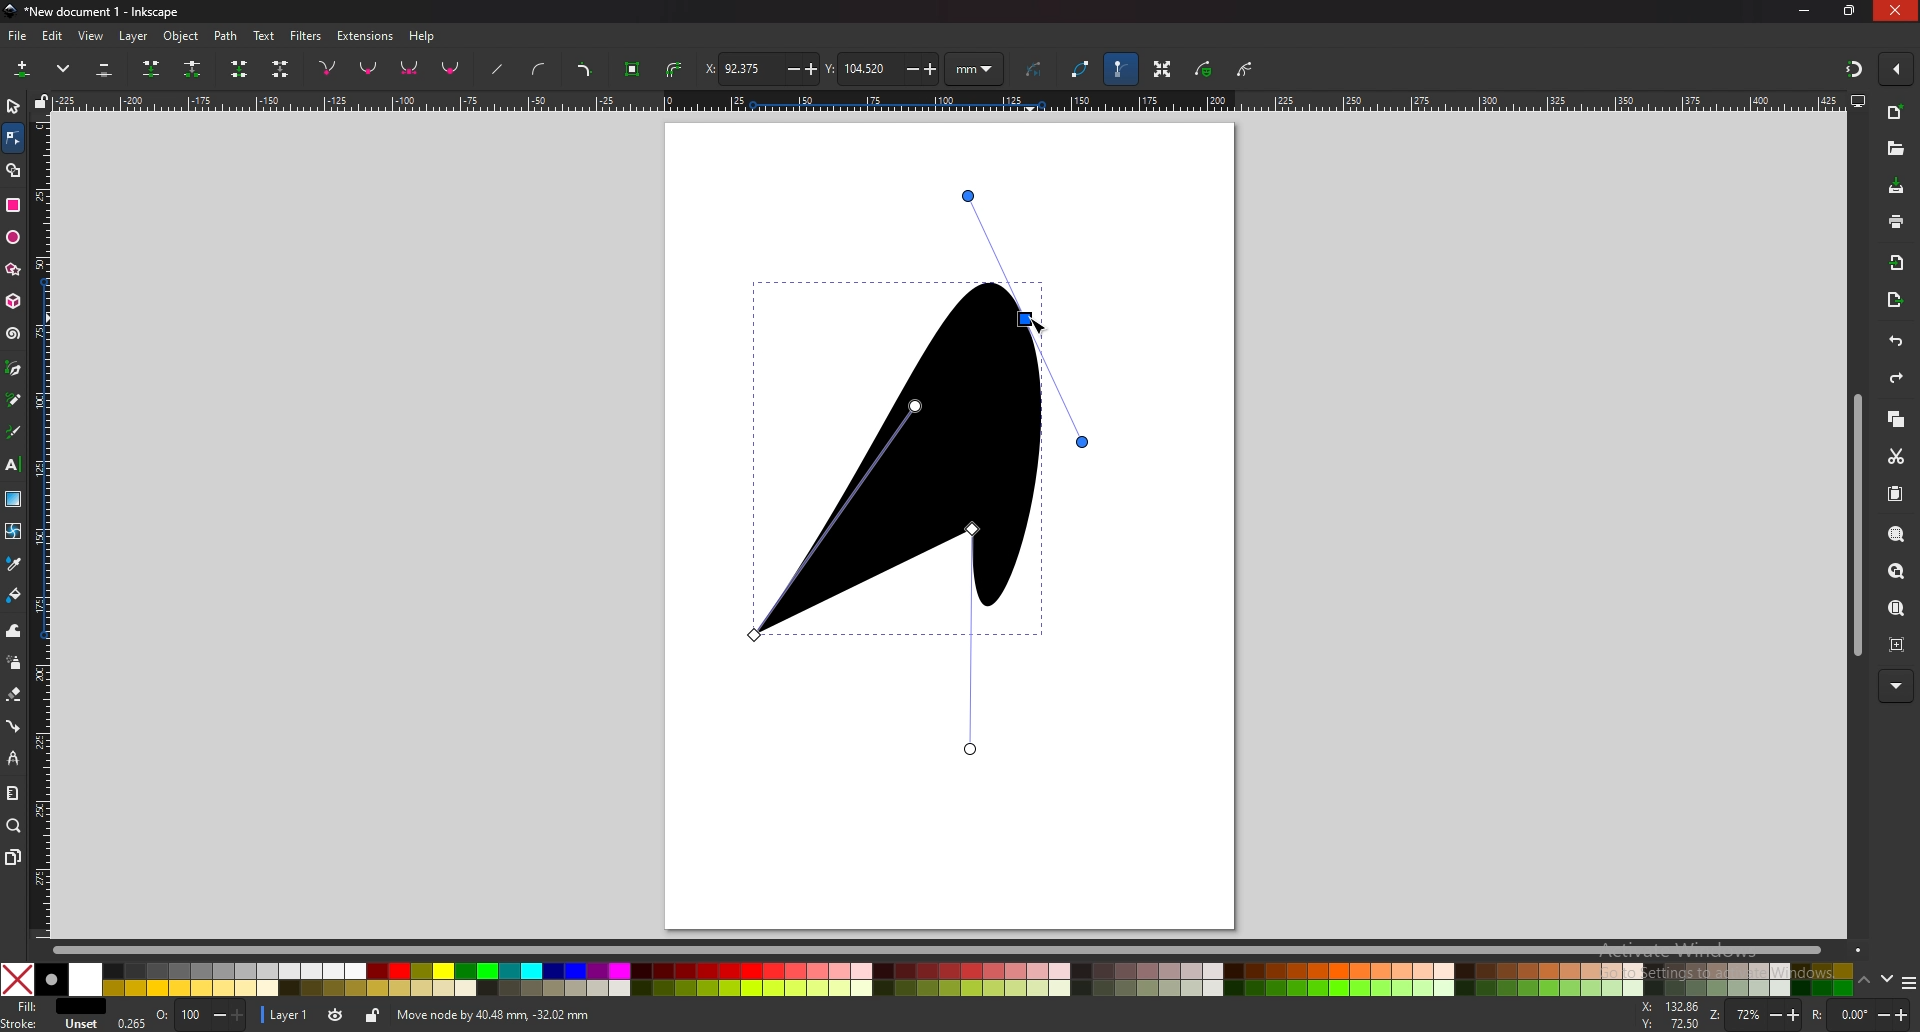  What do you see at coordinates (679, 1015) in the screenshot?
I see `info` at bounding box center [679, 1015].